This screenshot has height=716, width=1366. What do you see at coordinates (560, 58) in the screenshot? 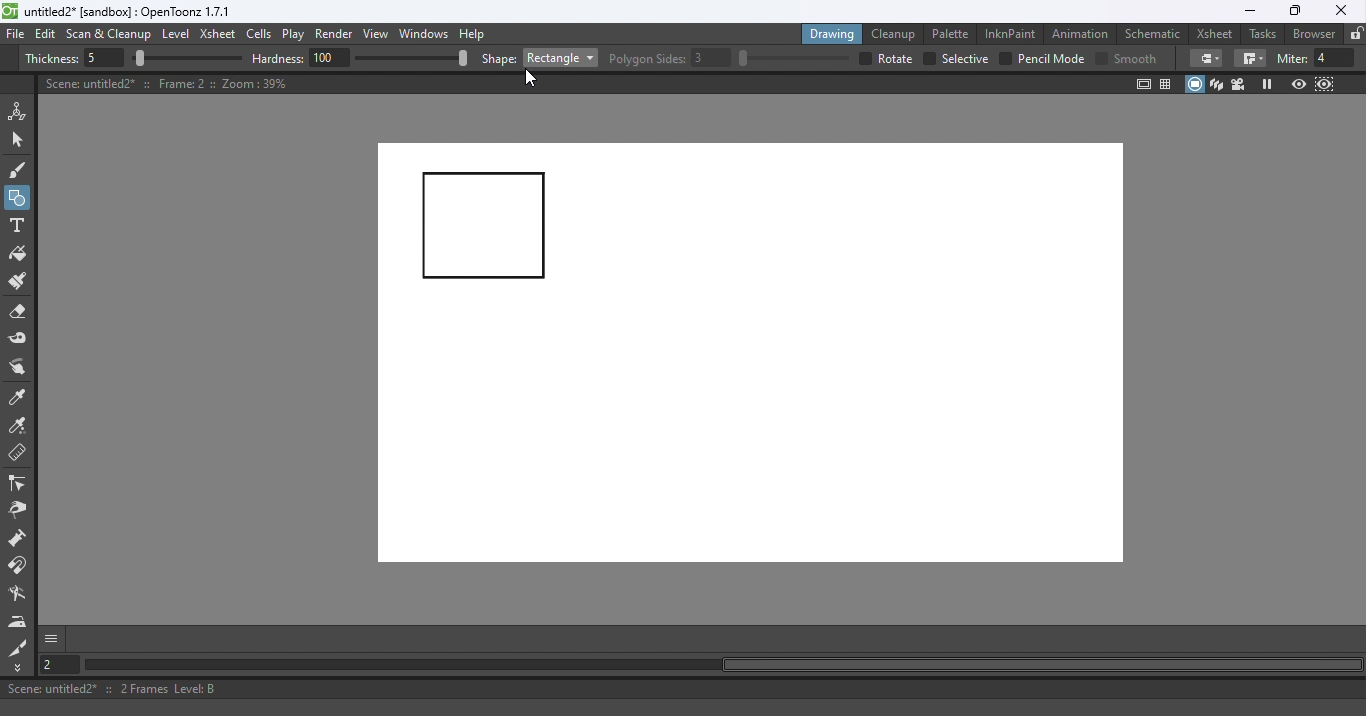
I see `Rectangle ` at bounding box center [560, 58].